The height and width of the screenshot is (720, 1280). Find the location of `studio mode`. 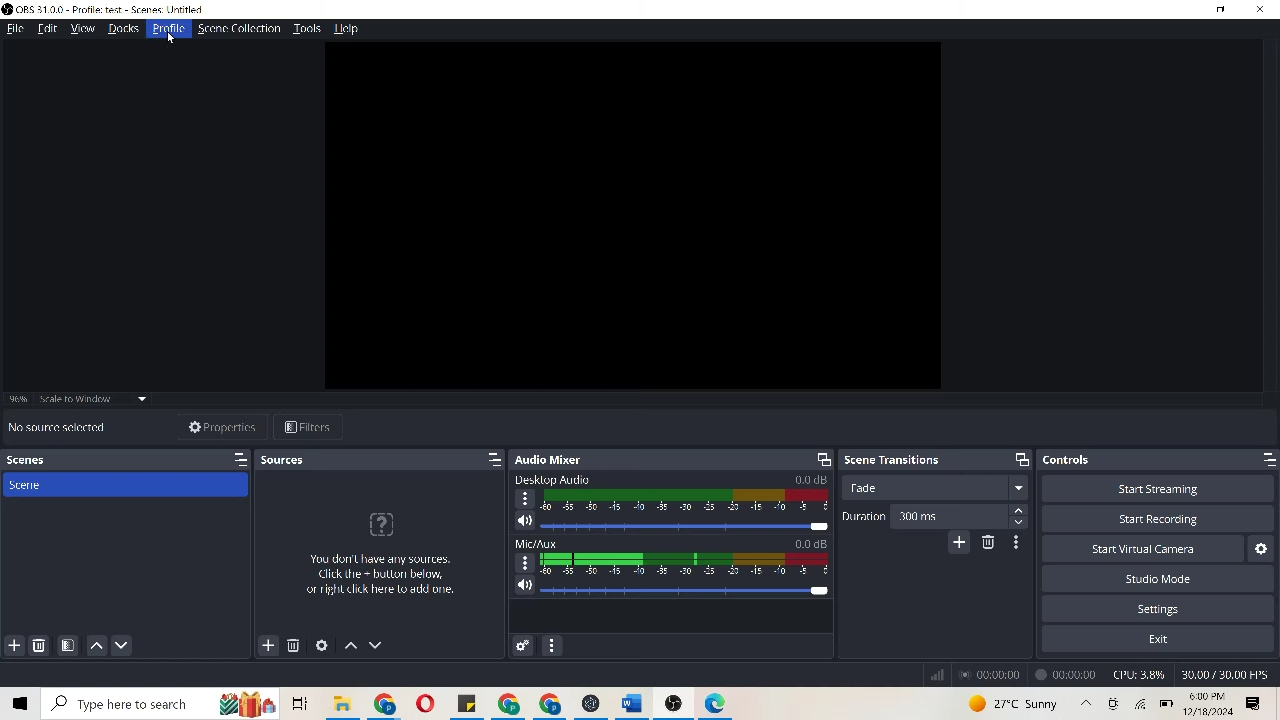

studio mode is located at coordinates (1160, 581).